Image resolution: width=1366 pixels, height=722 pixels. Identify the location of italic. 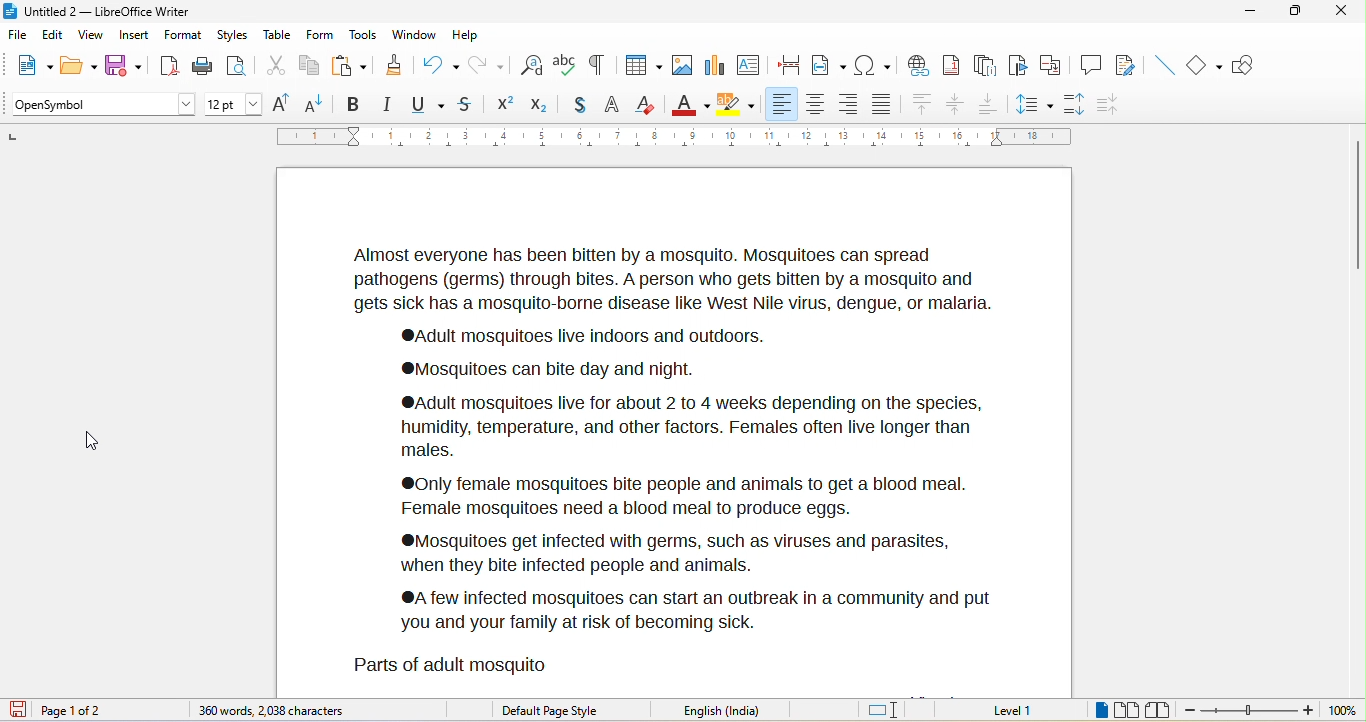
(385, 103).